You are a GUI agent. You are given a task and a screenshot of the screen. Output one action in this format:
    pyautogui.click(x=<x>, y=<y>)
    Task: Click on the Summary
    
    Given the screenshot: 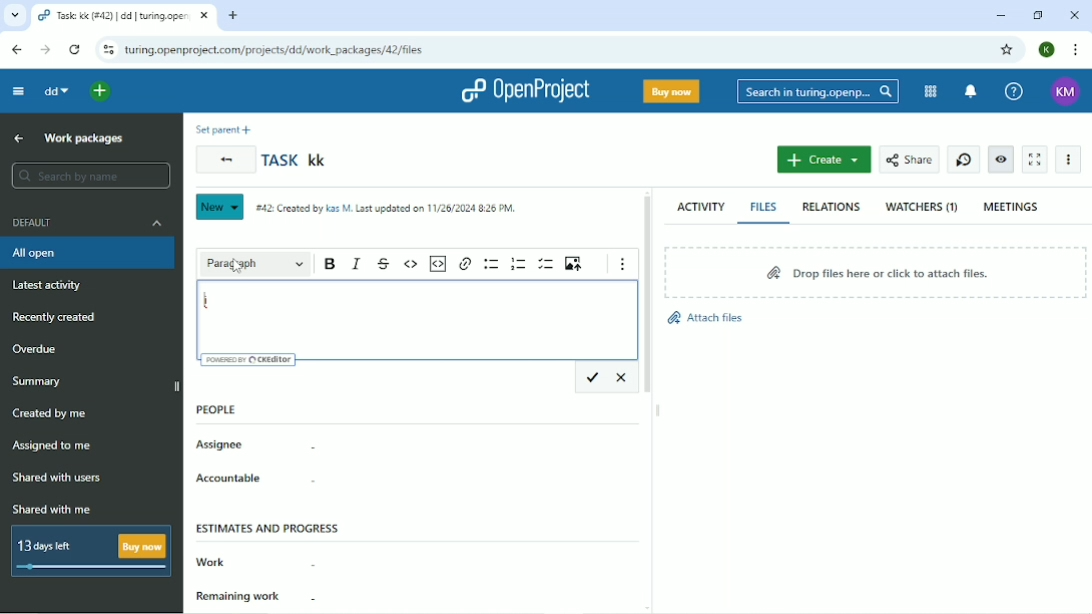 What is the action you would take?
    pyautogui.click(x=40, y=381)
    